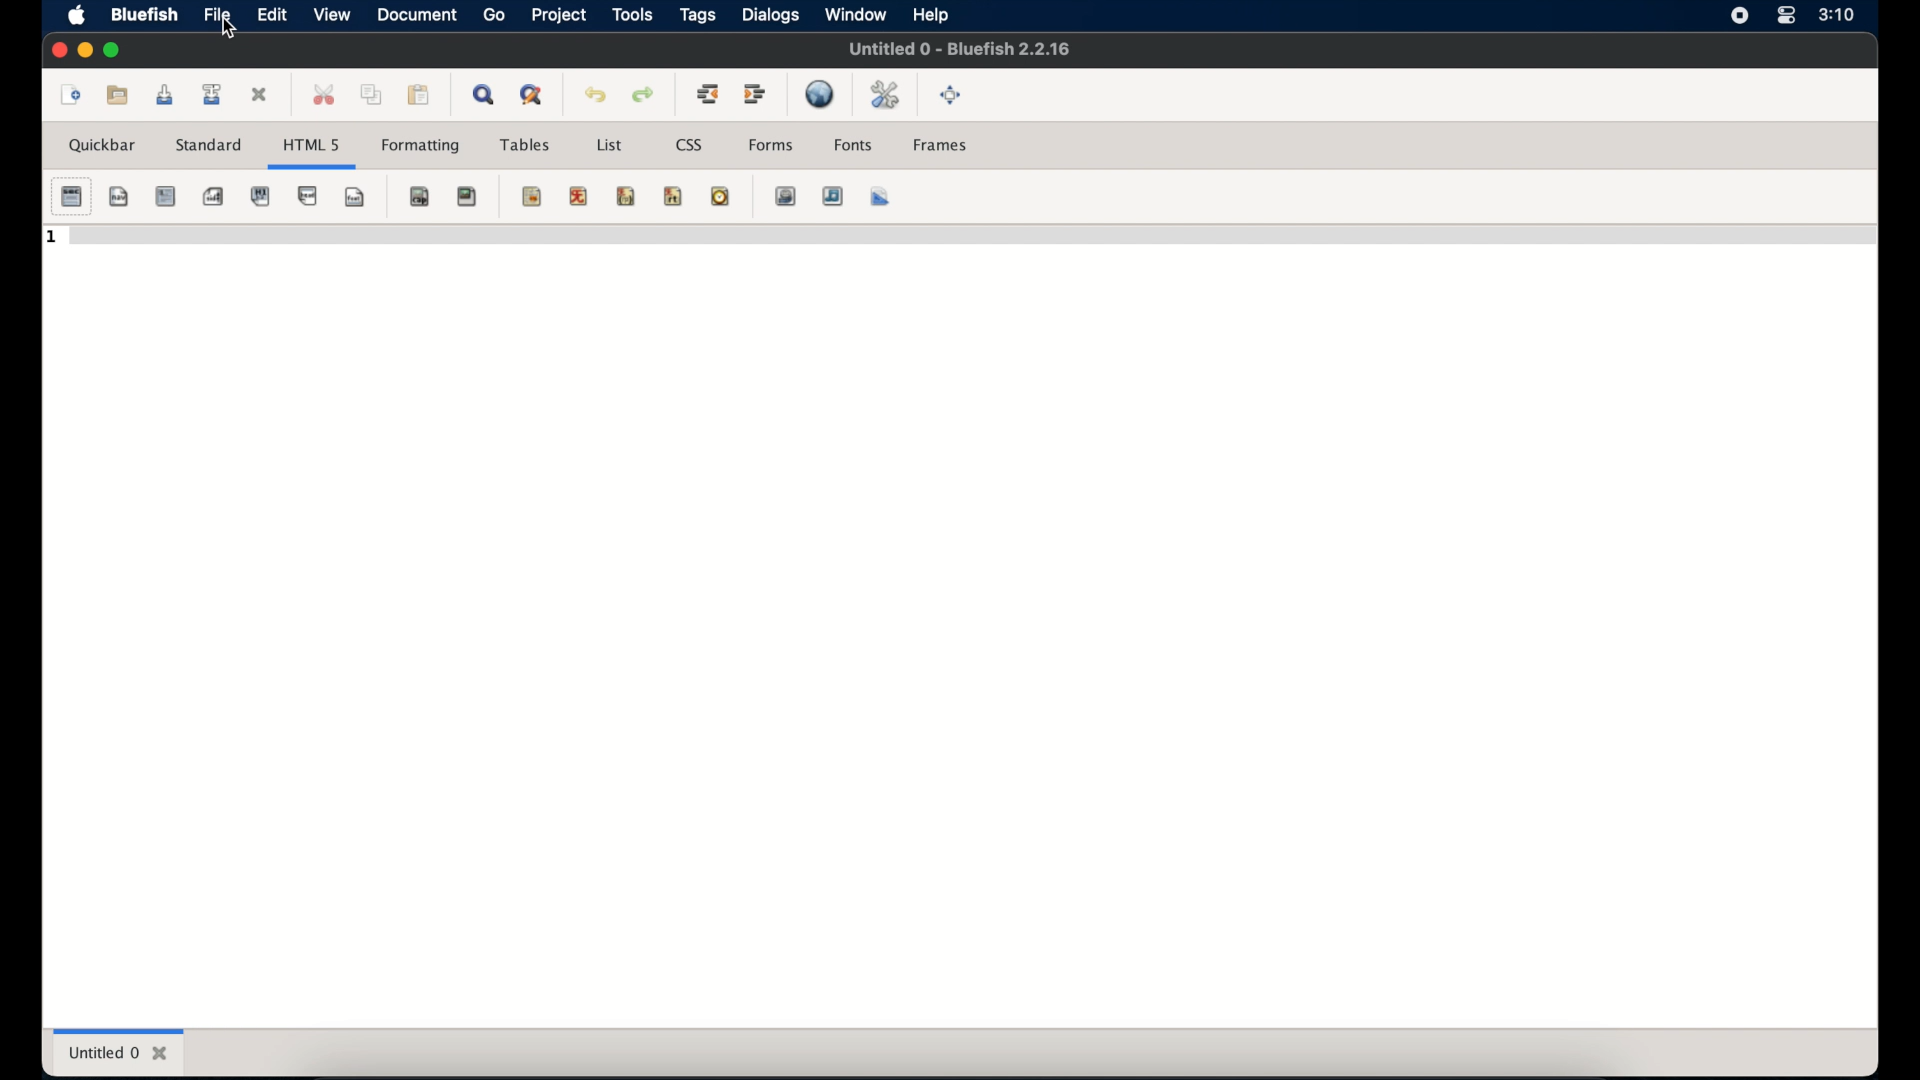 The height and width of the screenshot is (1080, 1920). I want to click on header, so click(307, 196).